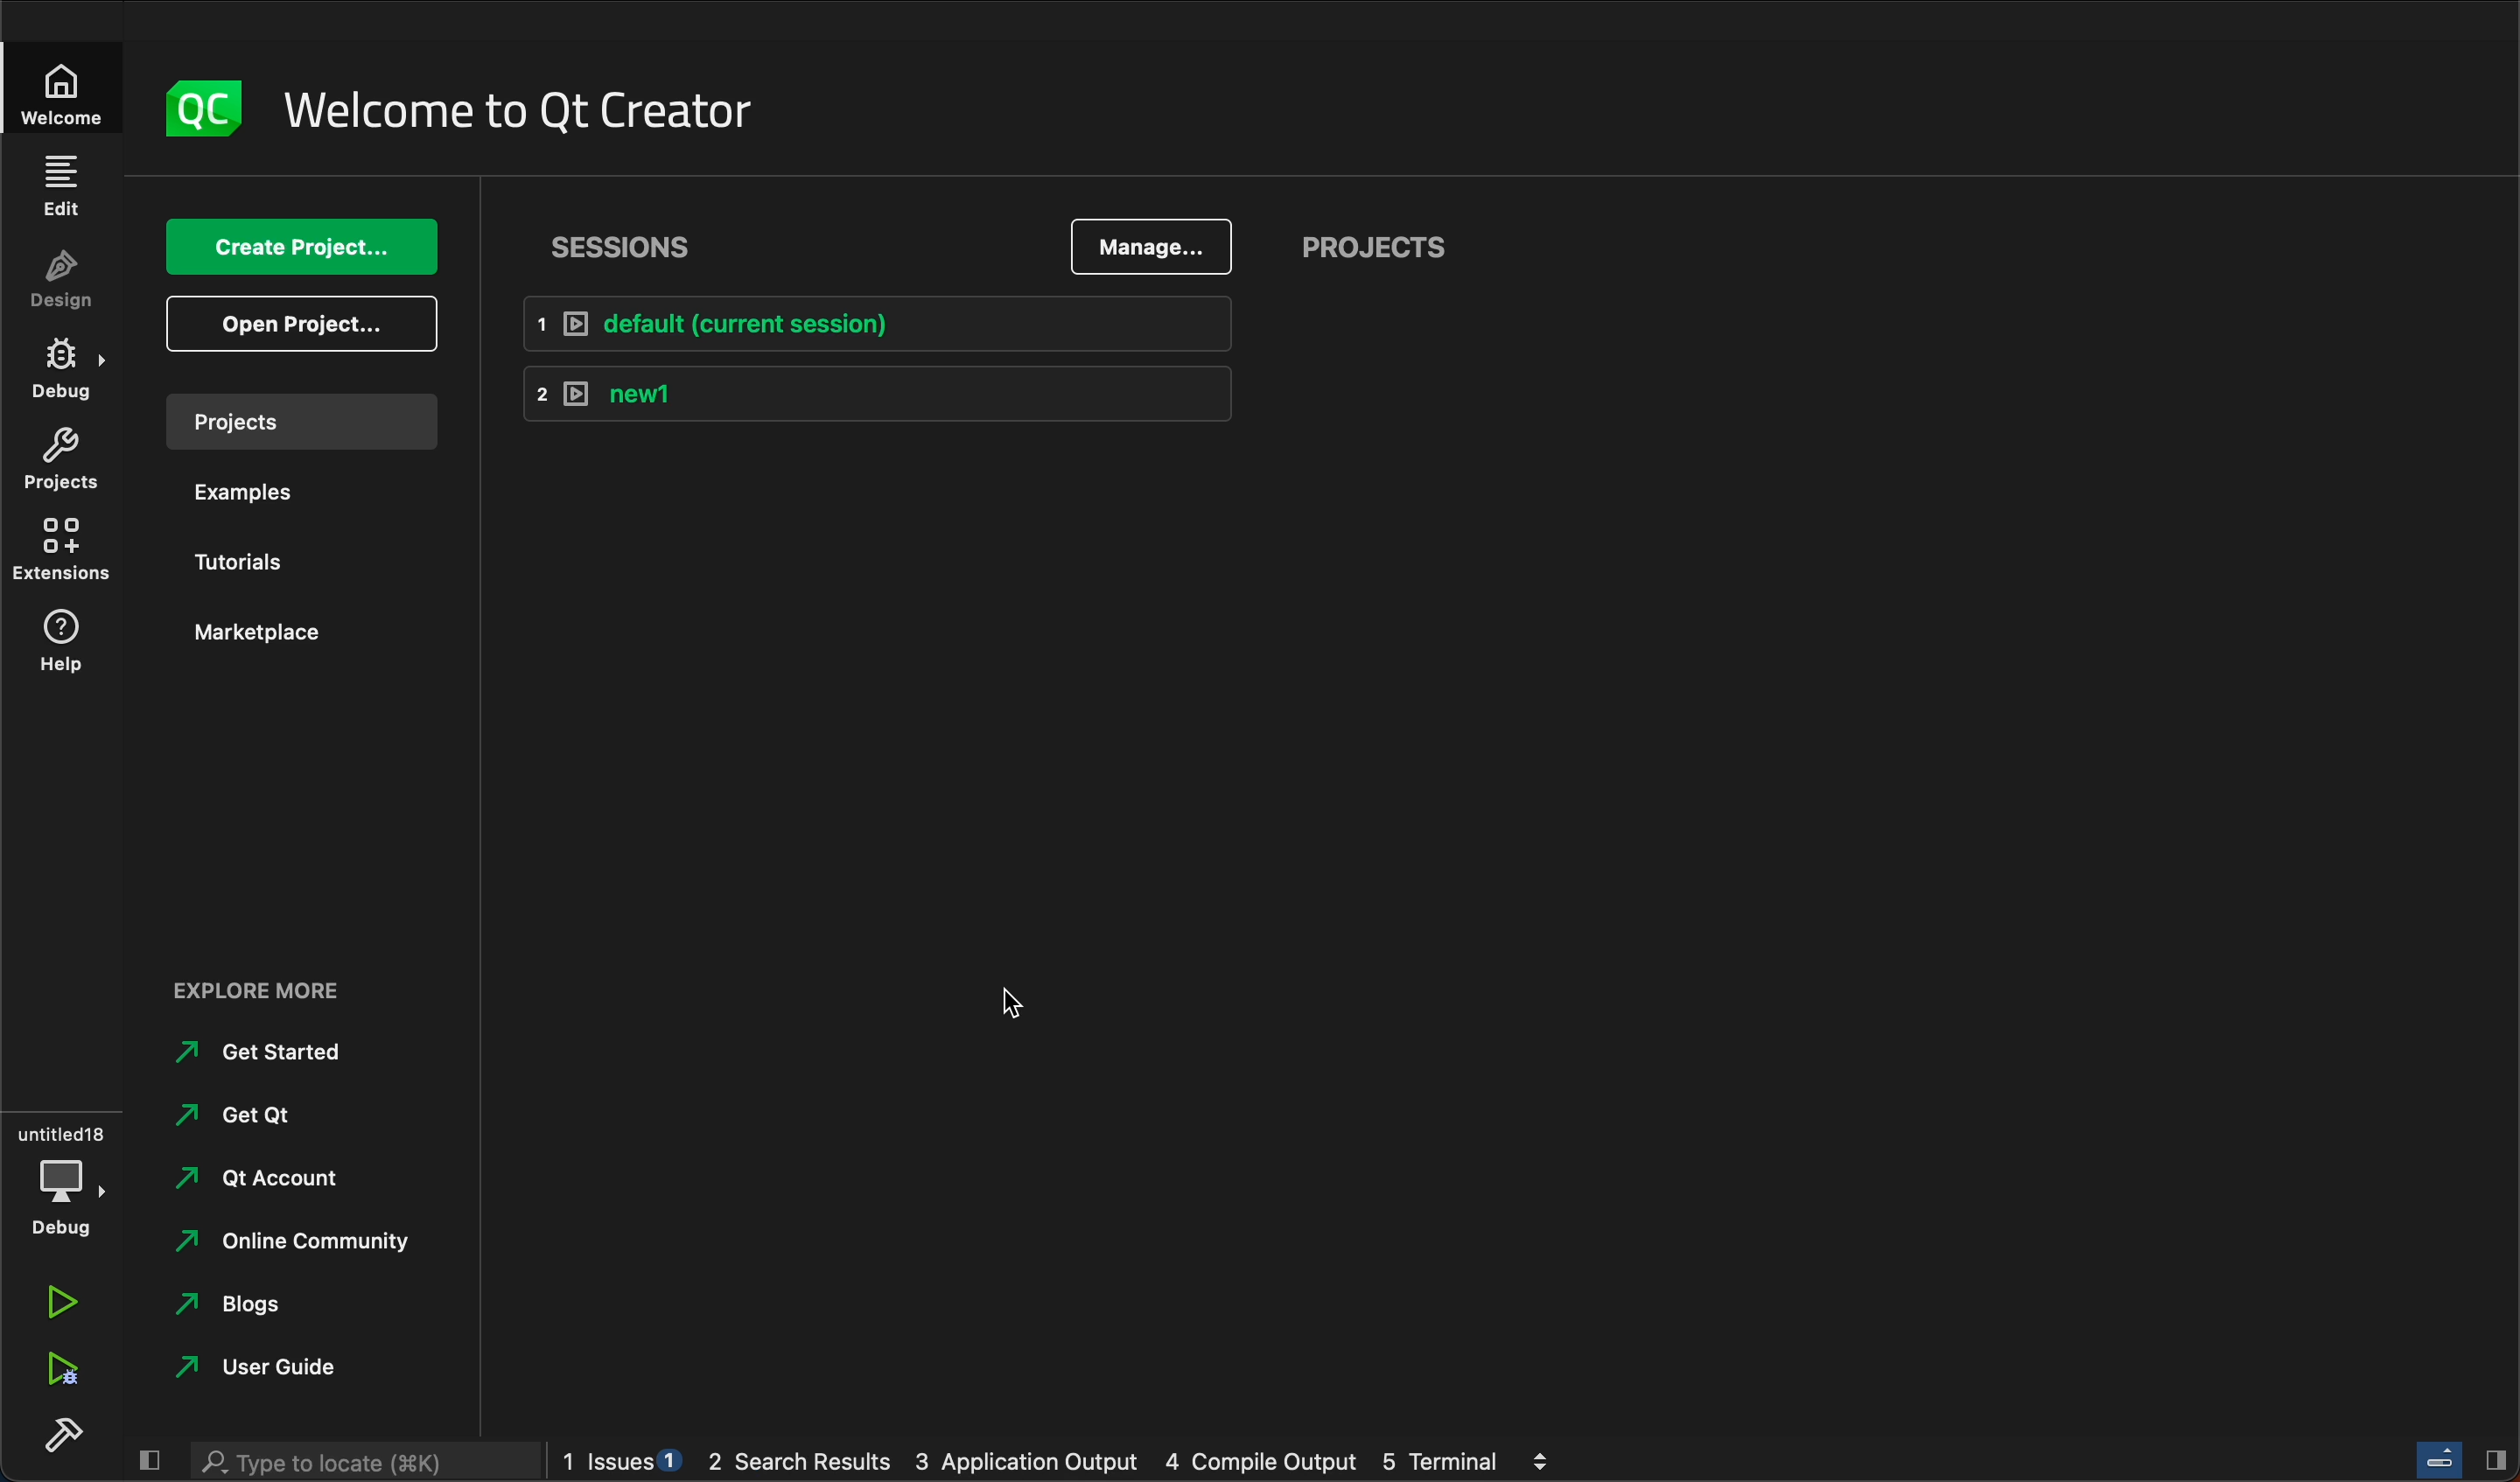  Describe the element at coordinates (65, 648) in the screenshot. I see `help` at that location.